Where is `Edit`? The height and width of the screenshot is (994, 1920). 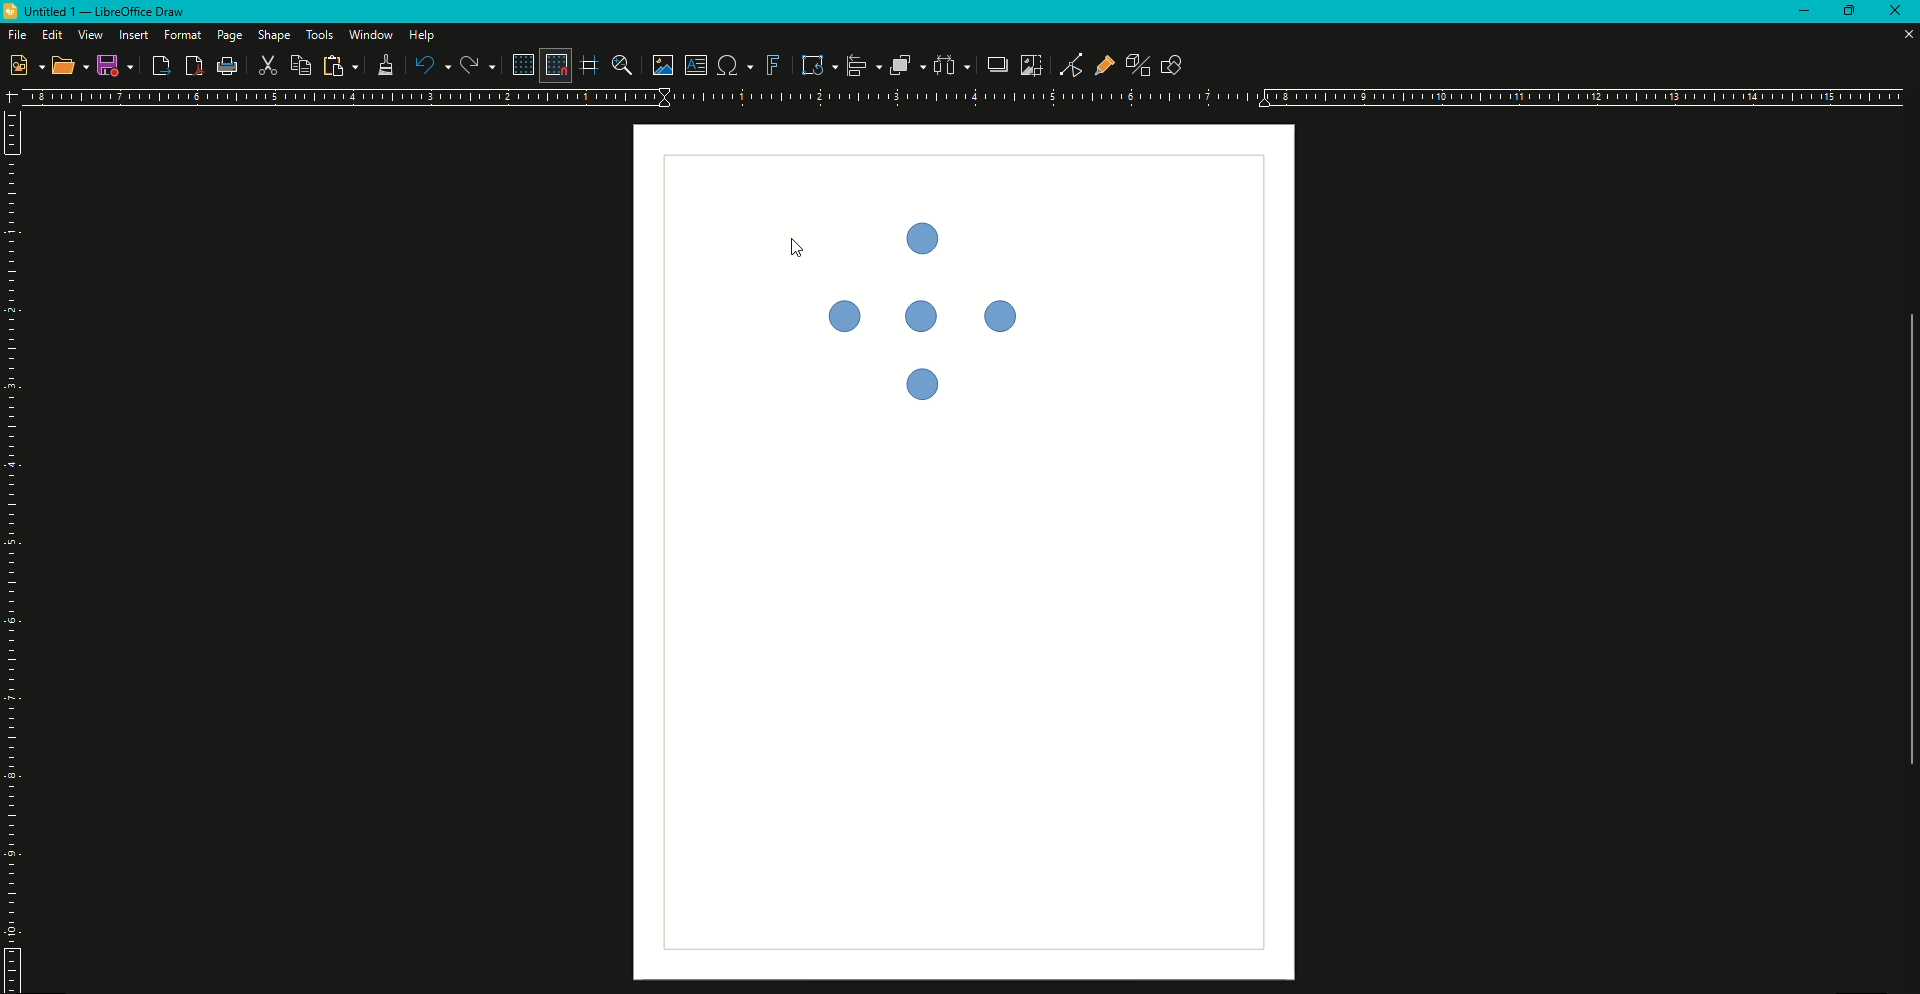 Edit is located at coordinates (48, 34).